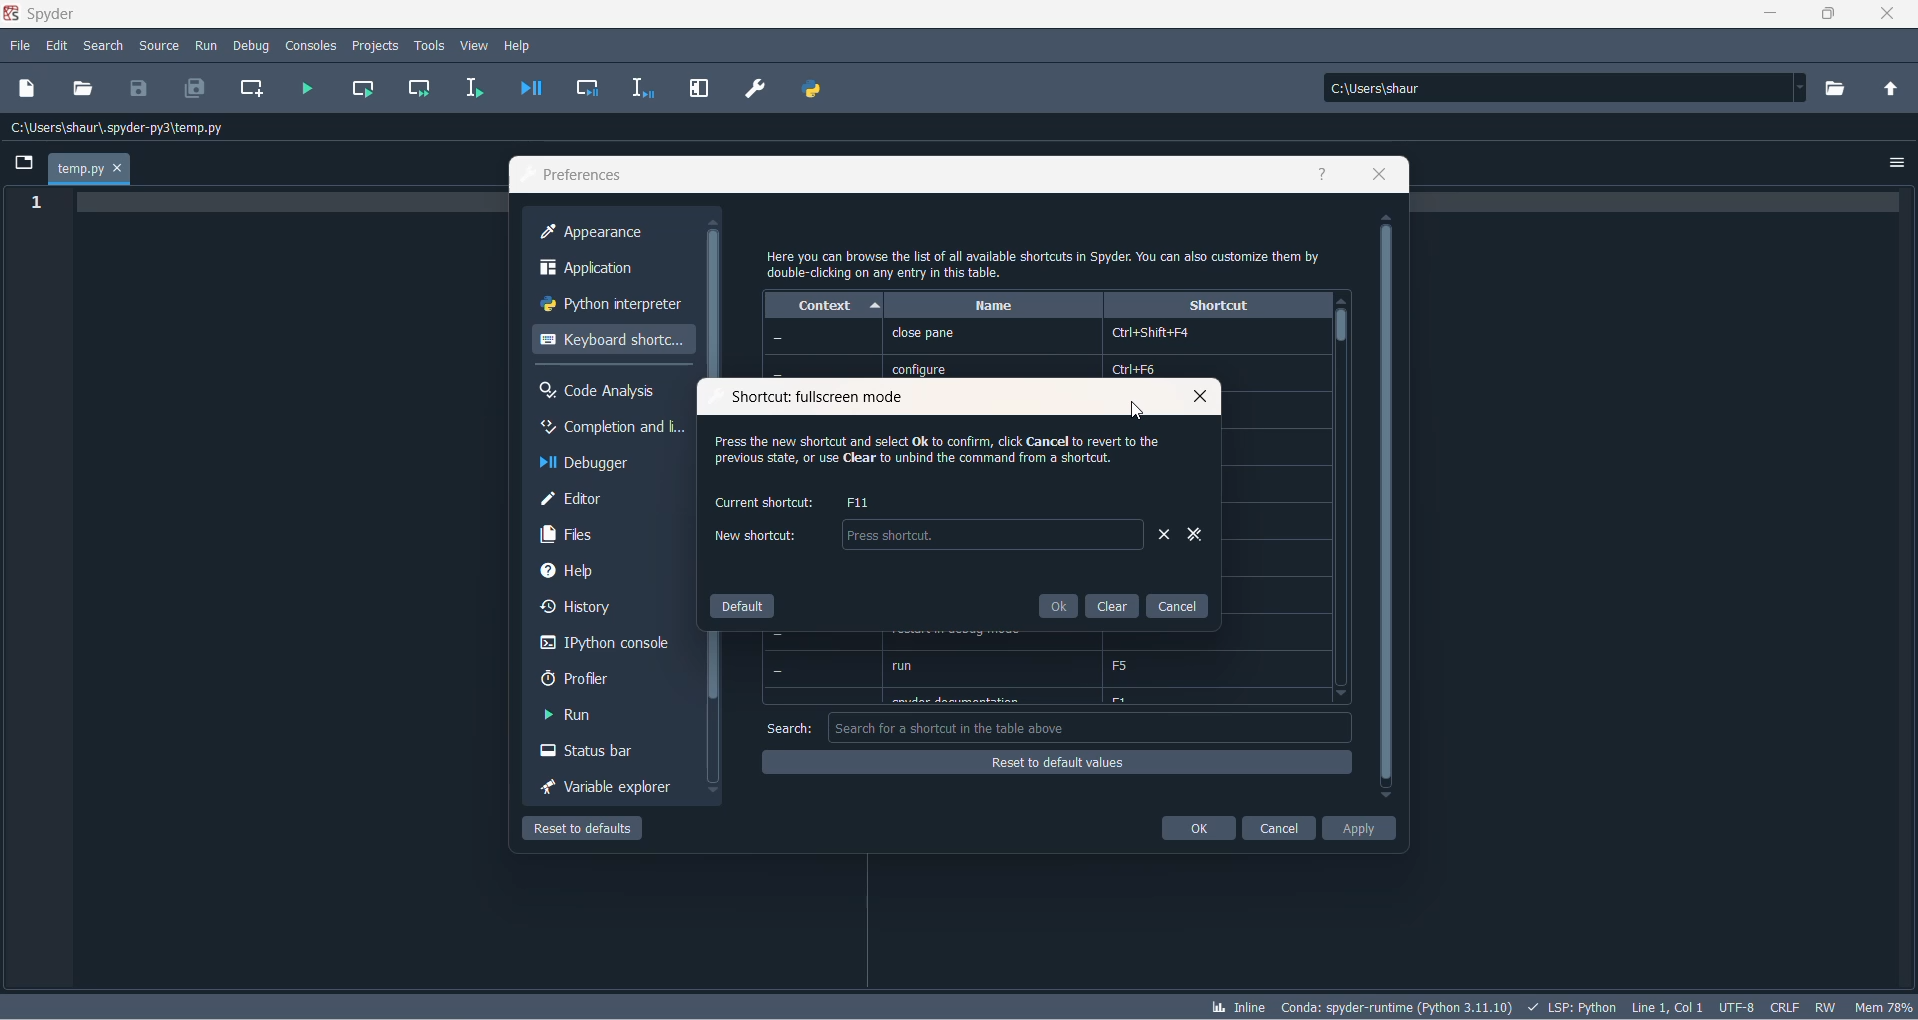 This screenshot has height=1020, width=1918. What do you see at coordinates (745, 607) in the screenshot?
I see `default` at bounding box center [745, 607].